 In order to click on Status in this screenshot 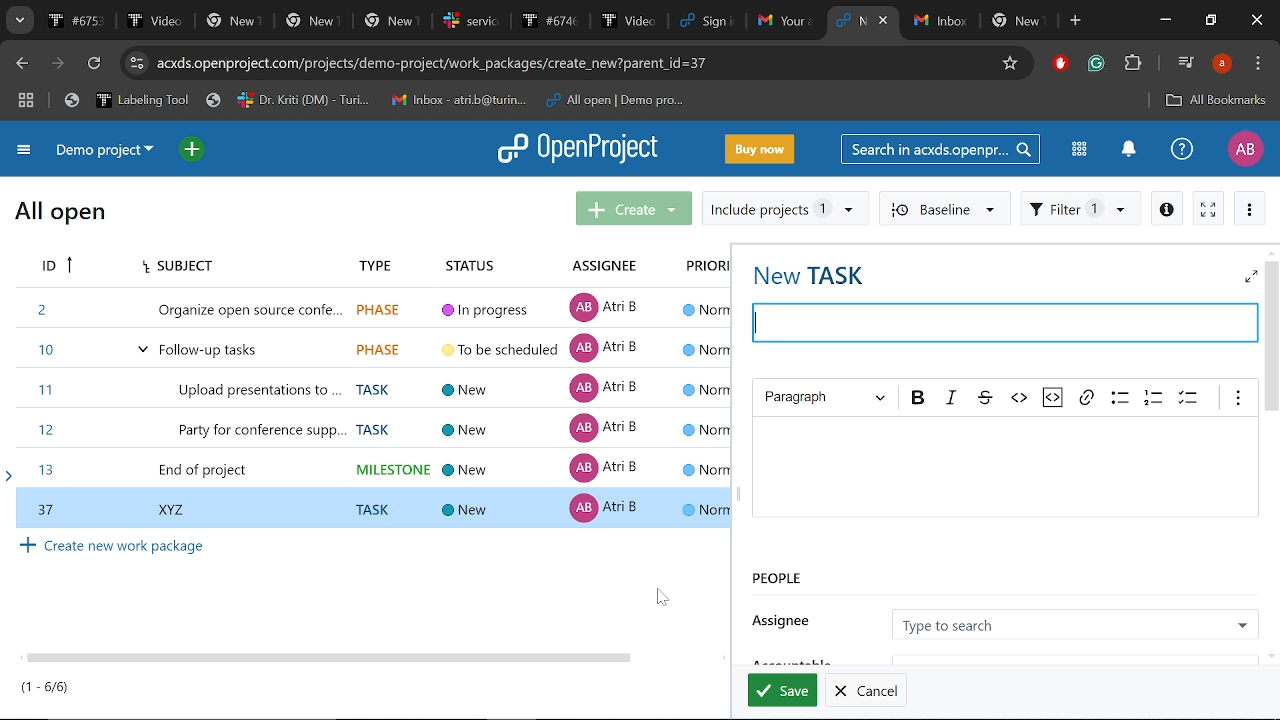, I will do `click(478, 261)`.